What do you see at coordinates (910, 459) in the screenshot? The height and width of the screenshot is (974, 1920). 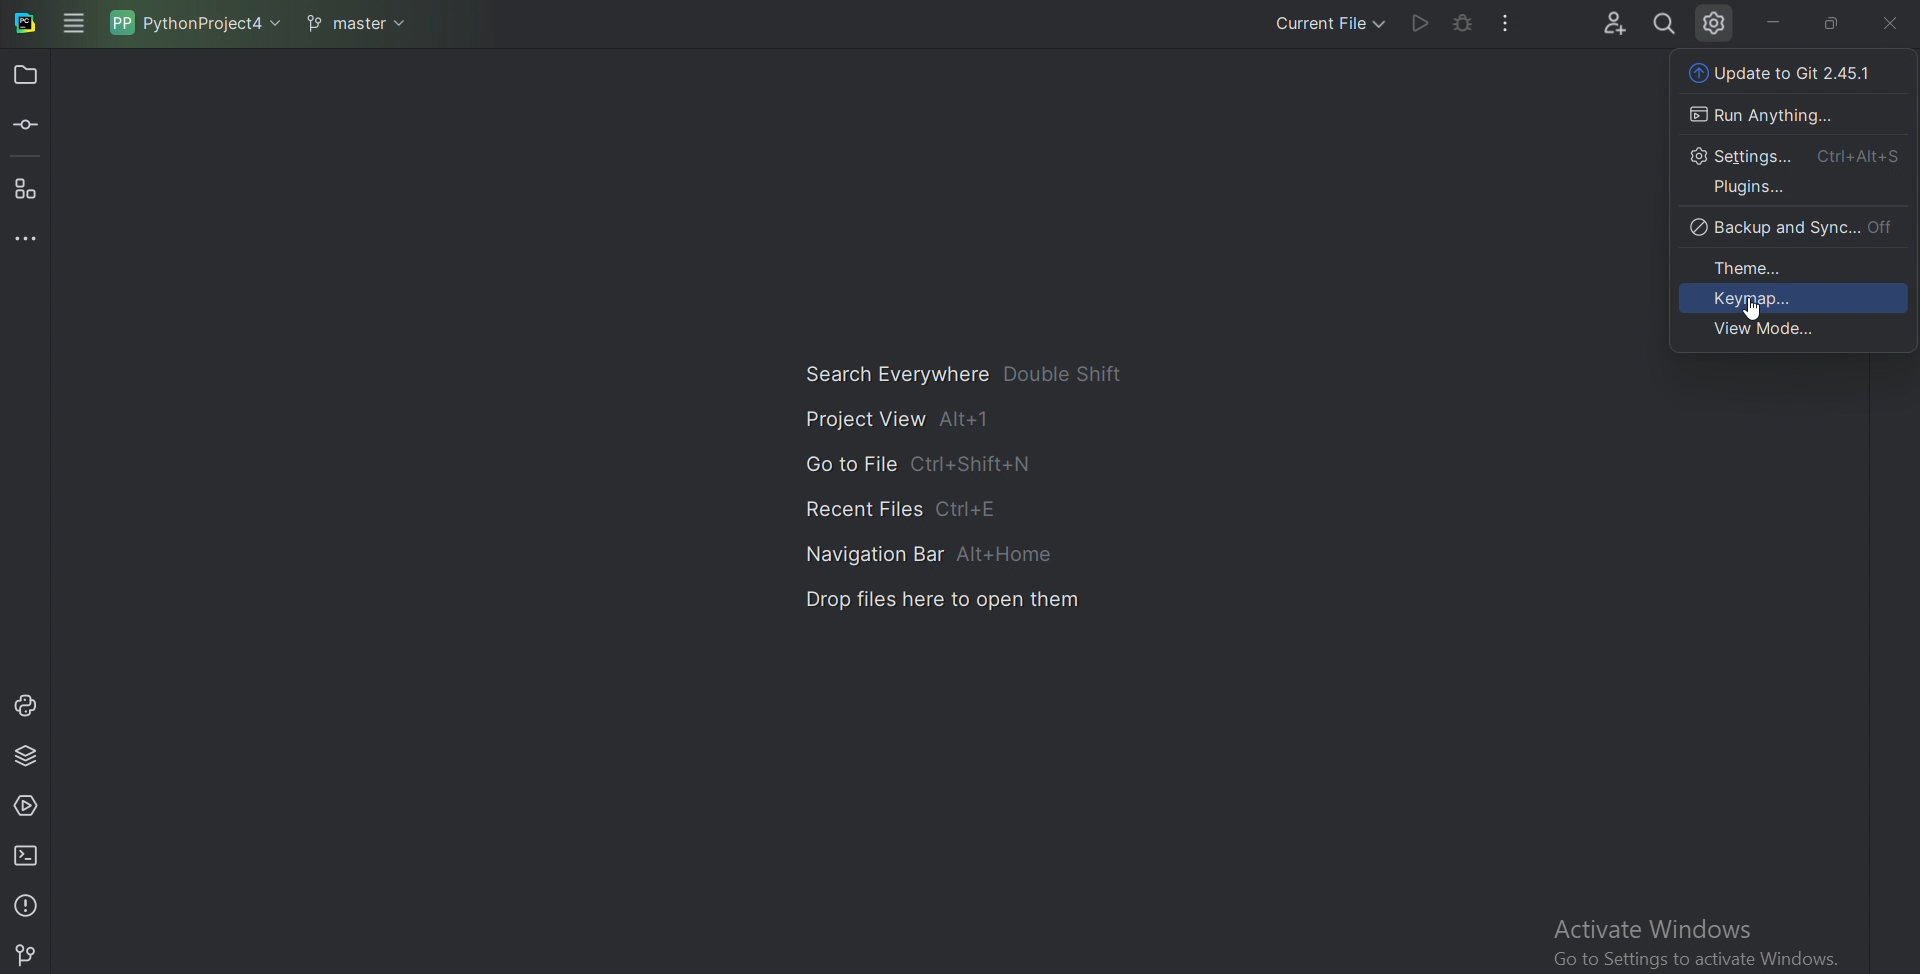 I see `Go to file Ctrl+shift+N` at bounding box center [910, 459].